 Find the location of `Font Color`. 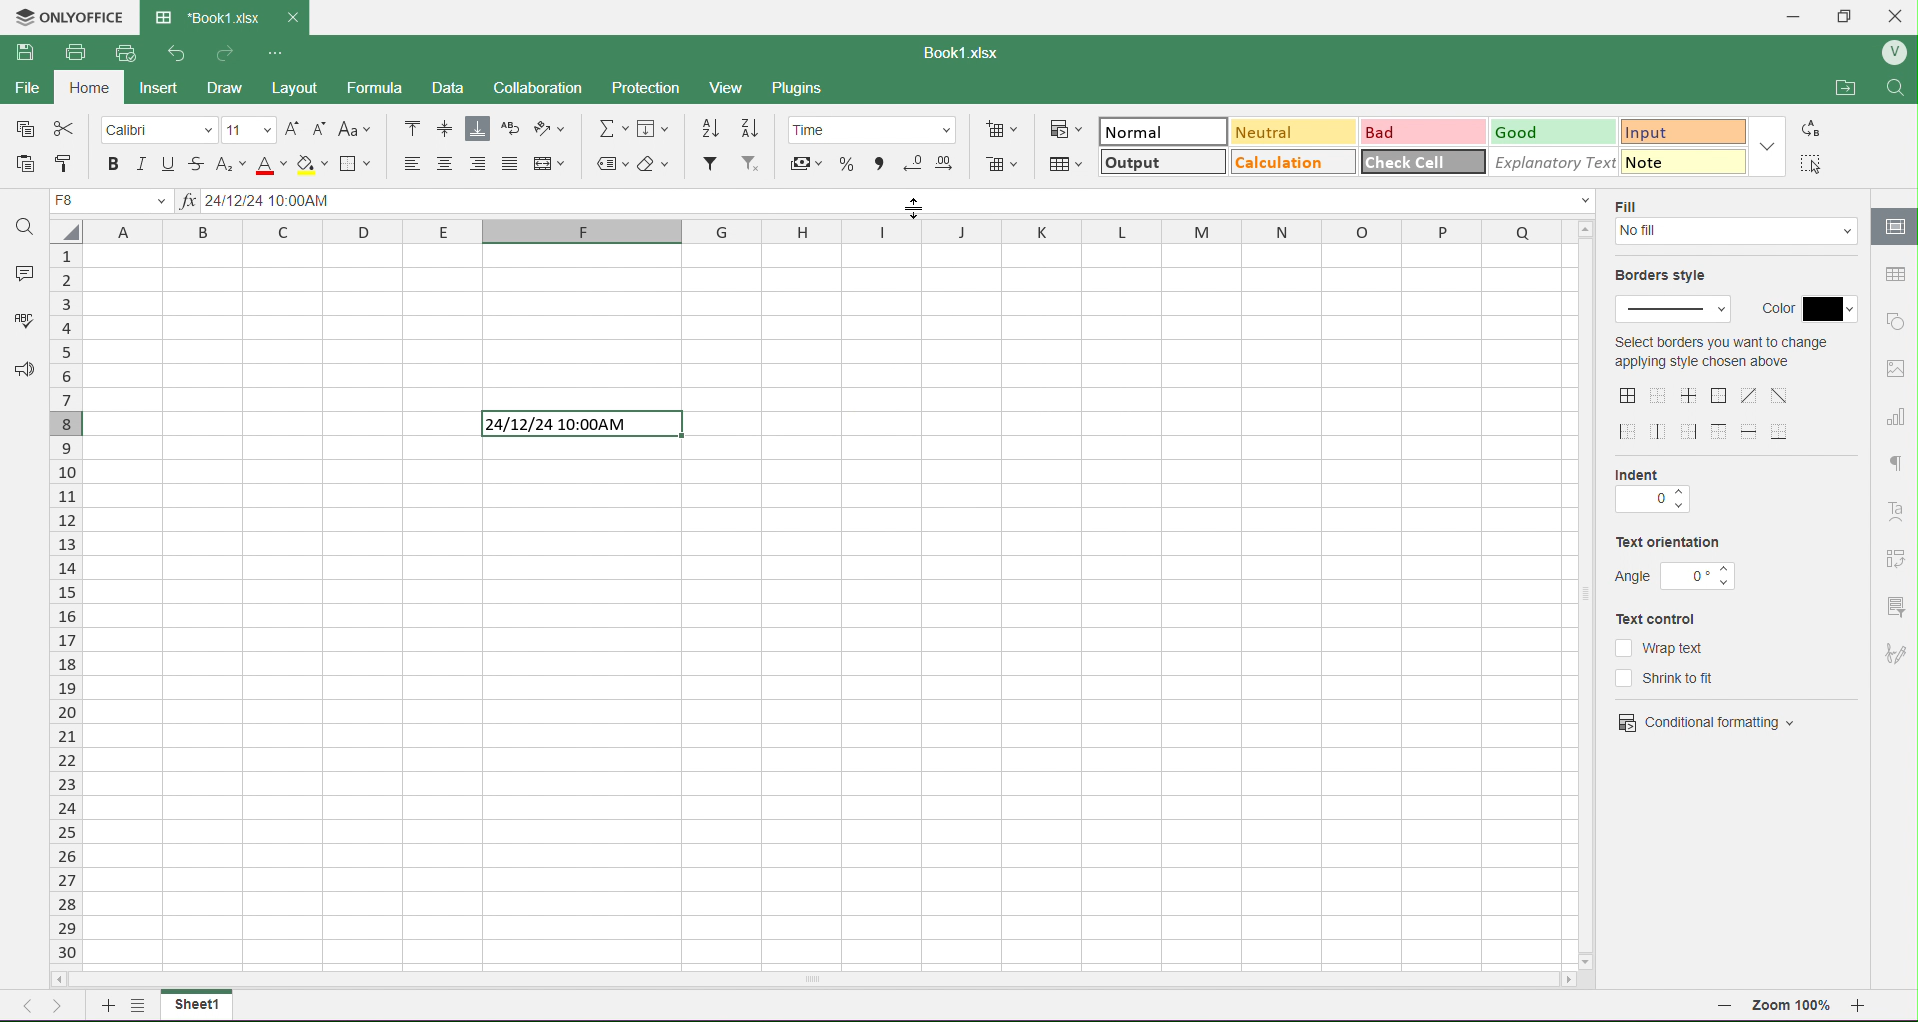

Font Color is located at coordinates (266, 164).